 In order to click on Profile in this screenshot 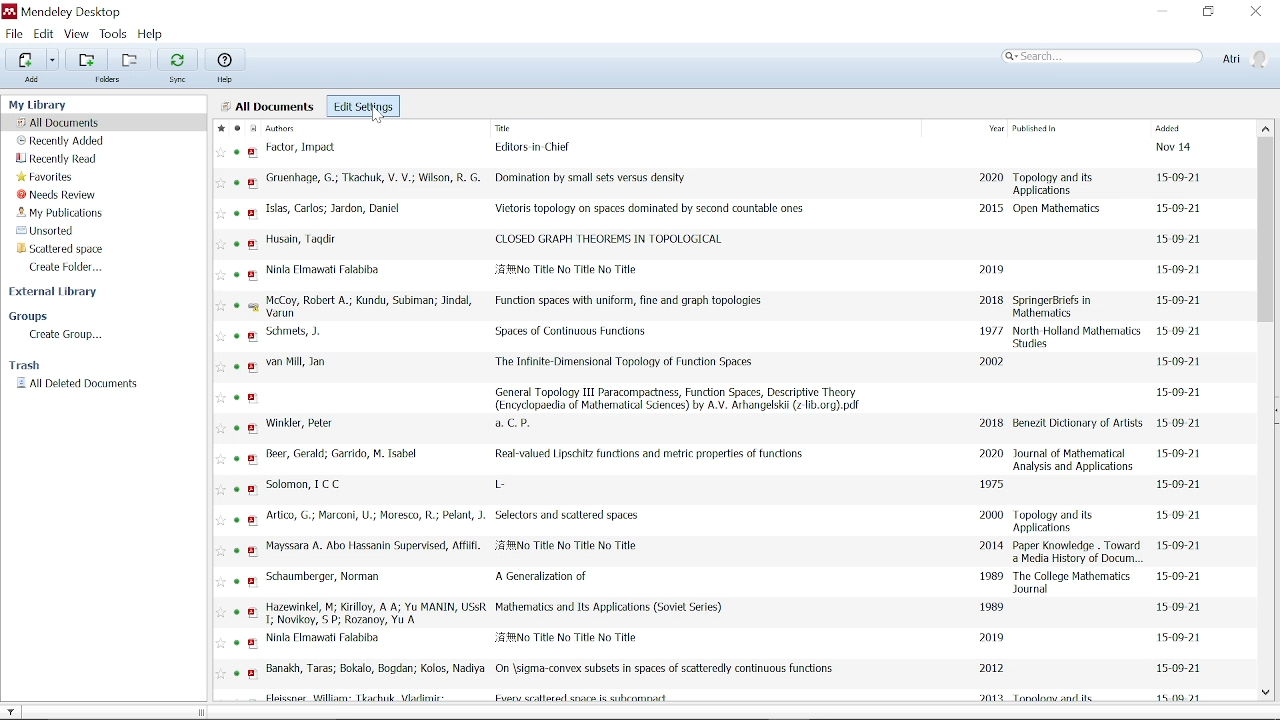, I will do `click(1243, 58)`.